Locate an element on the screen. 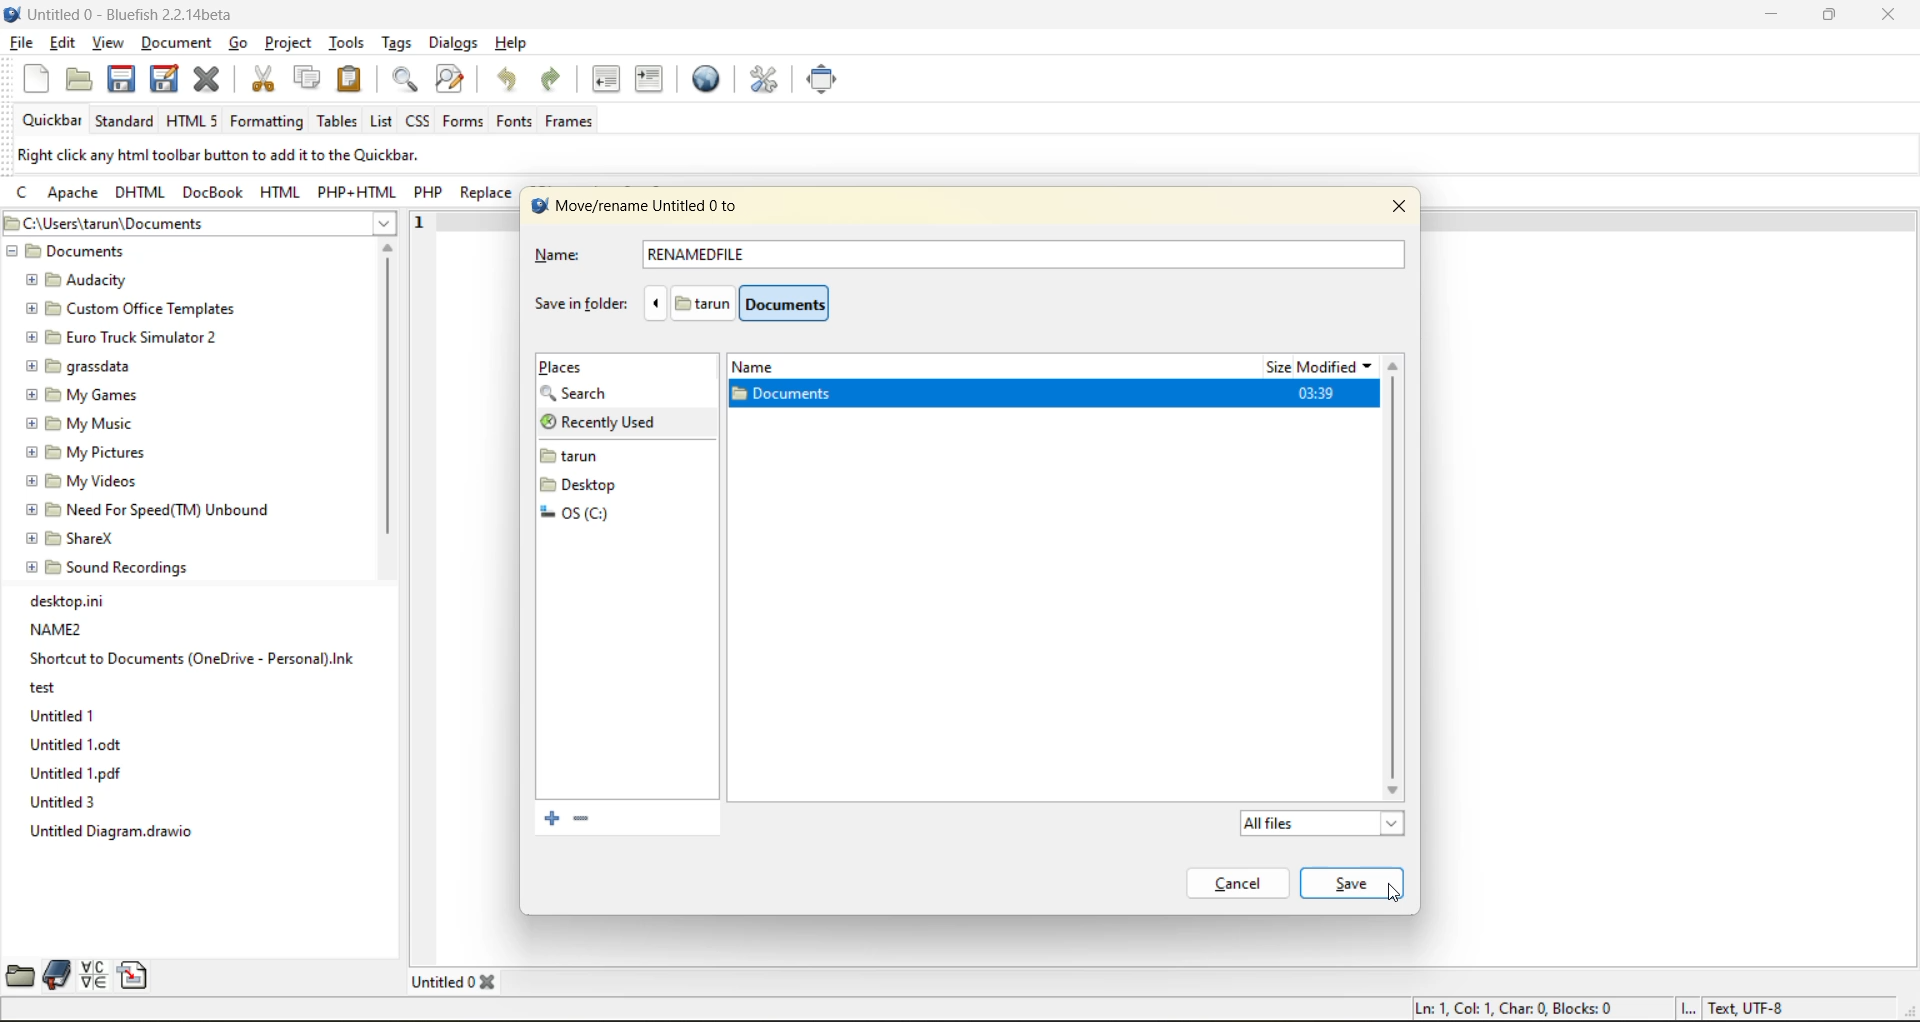 This screenshot has width=1920, height=1022. file name and app name is located at coordinates (154, 18).